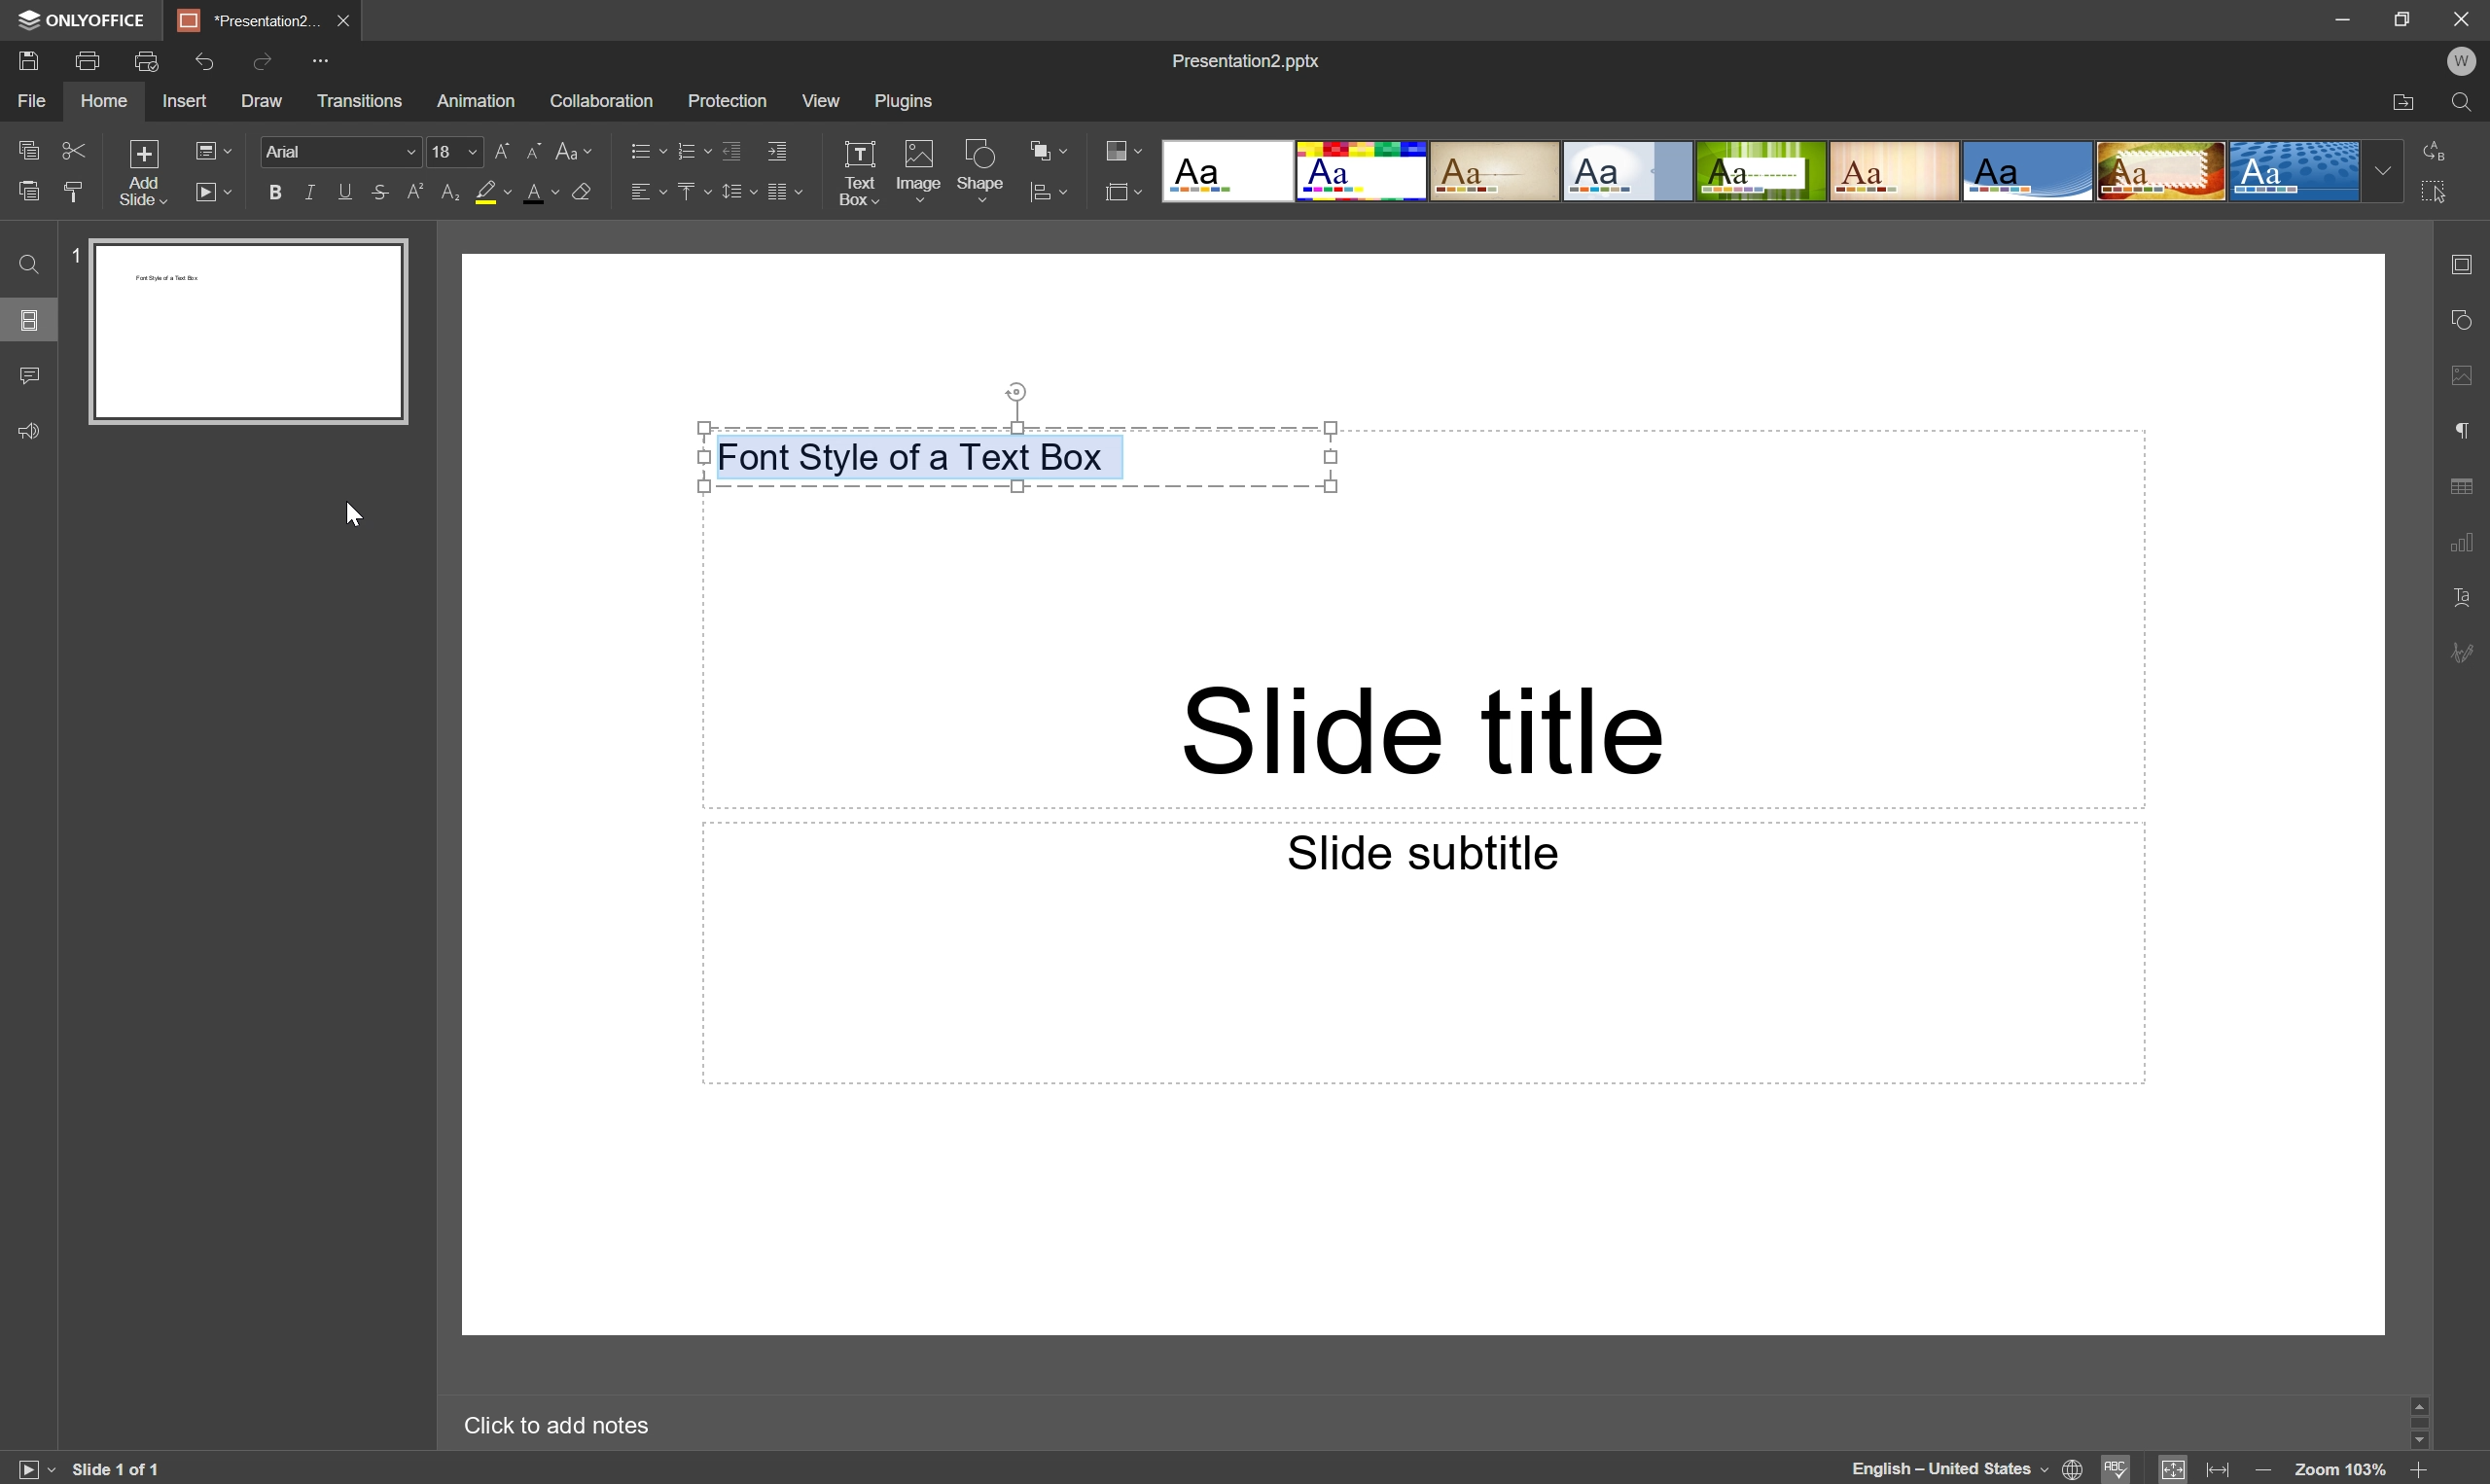  I want to click on Draw, so click(265, 98).